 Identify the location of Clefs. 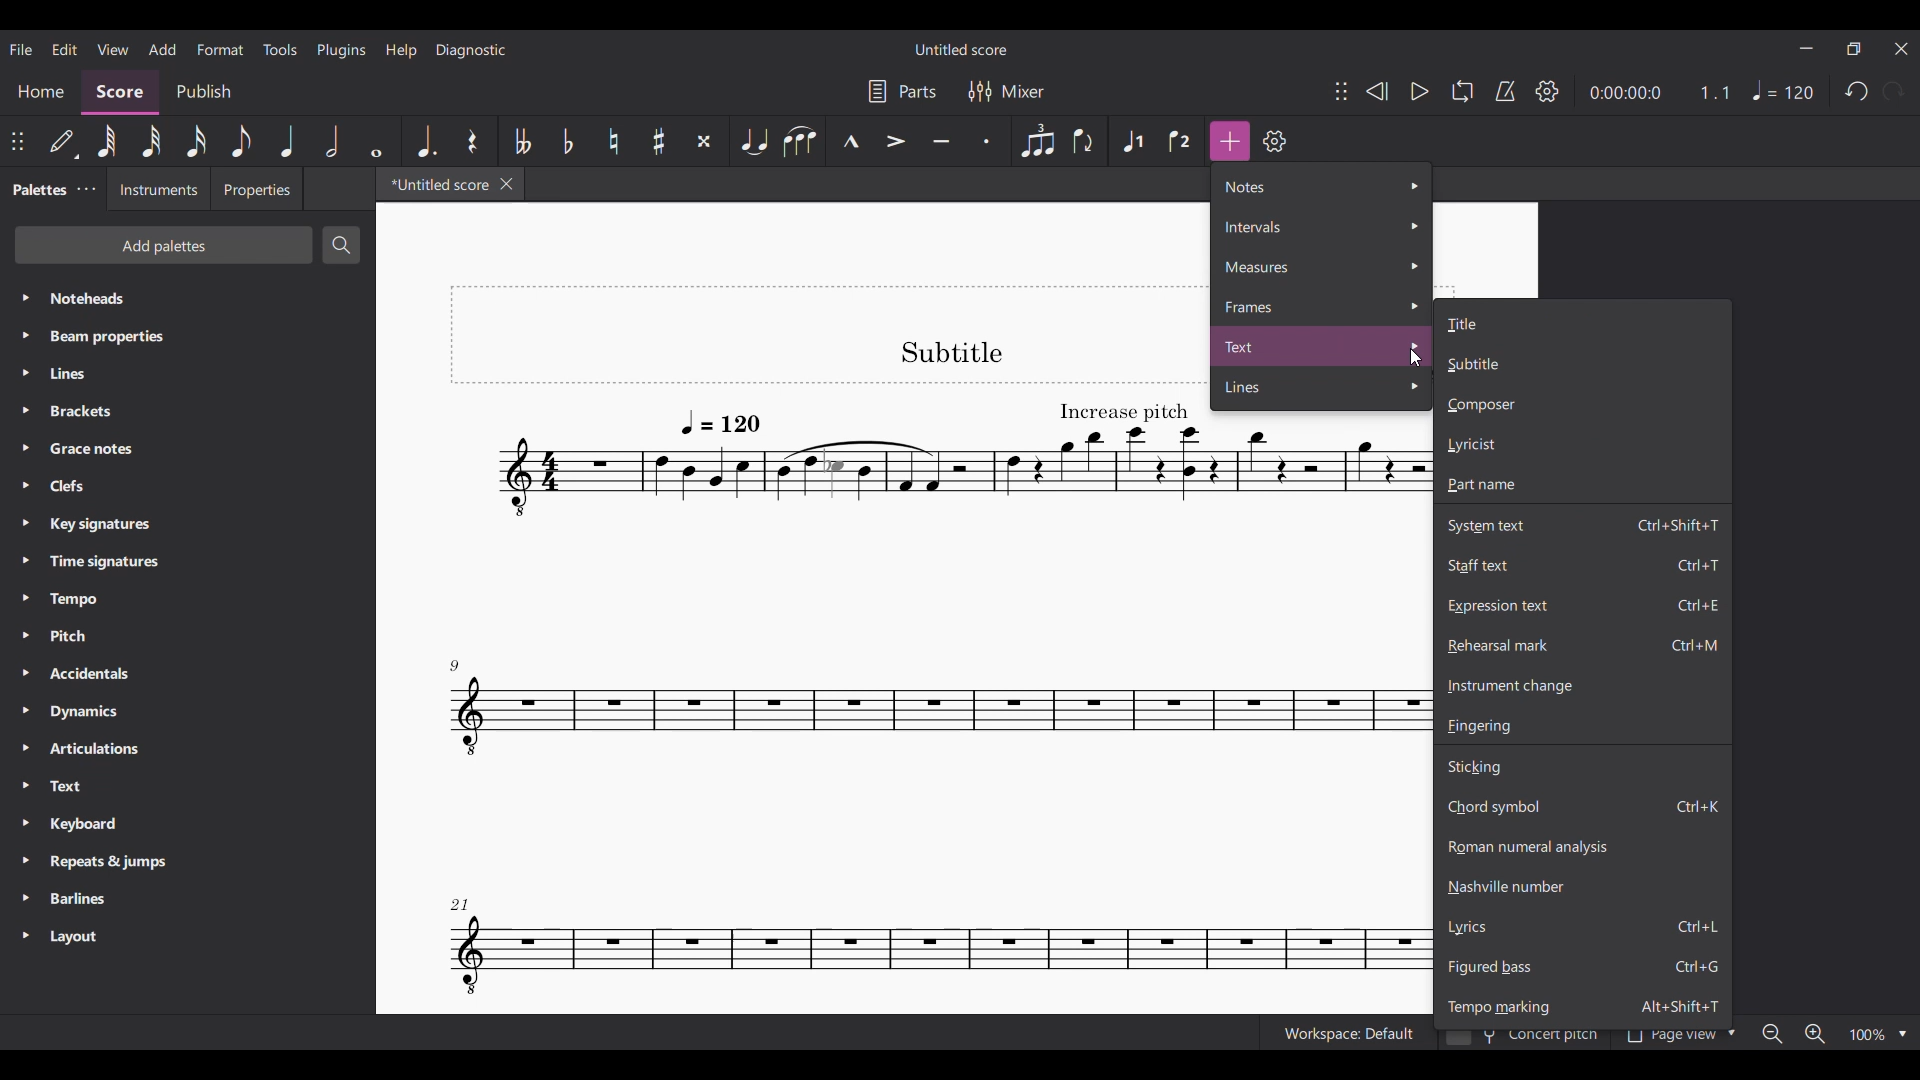
(186, 486).